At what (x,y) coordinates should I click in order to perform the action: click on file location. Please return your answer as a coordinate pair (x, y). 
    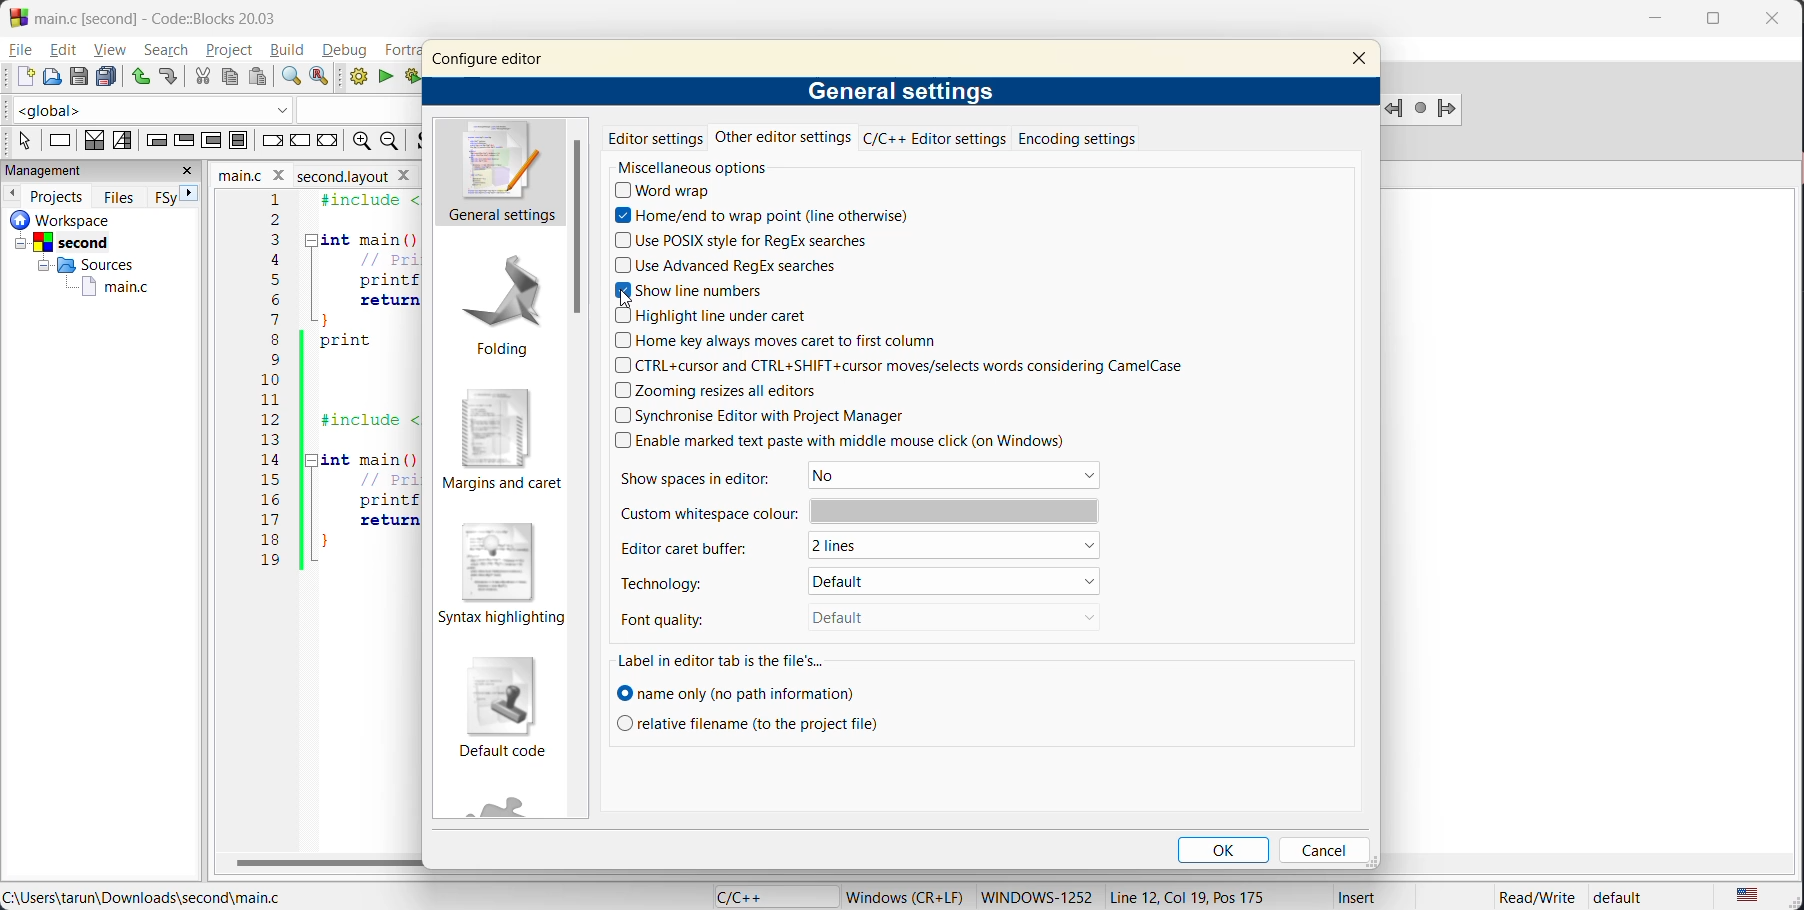
    Looking at the image, I should click on (147, 898).